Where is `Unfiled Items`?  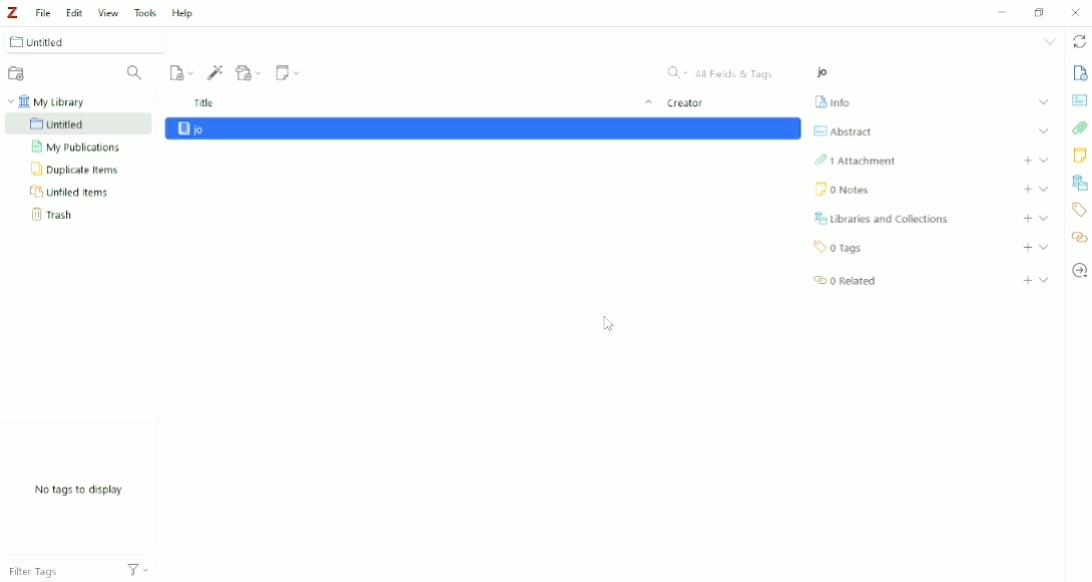
Unfiled Items is located at coordinates (69, 192).